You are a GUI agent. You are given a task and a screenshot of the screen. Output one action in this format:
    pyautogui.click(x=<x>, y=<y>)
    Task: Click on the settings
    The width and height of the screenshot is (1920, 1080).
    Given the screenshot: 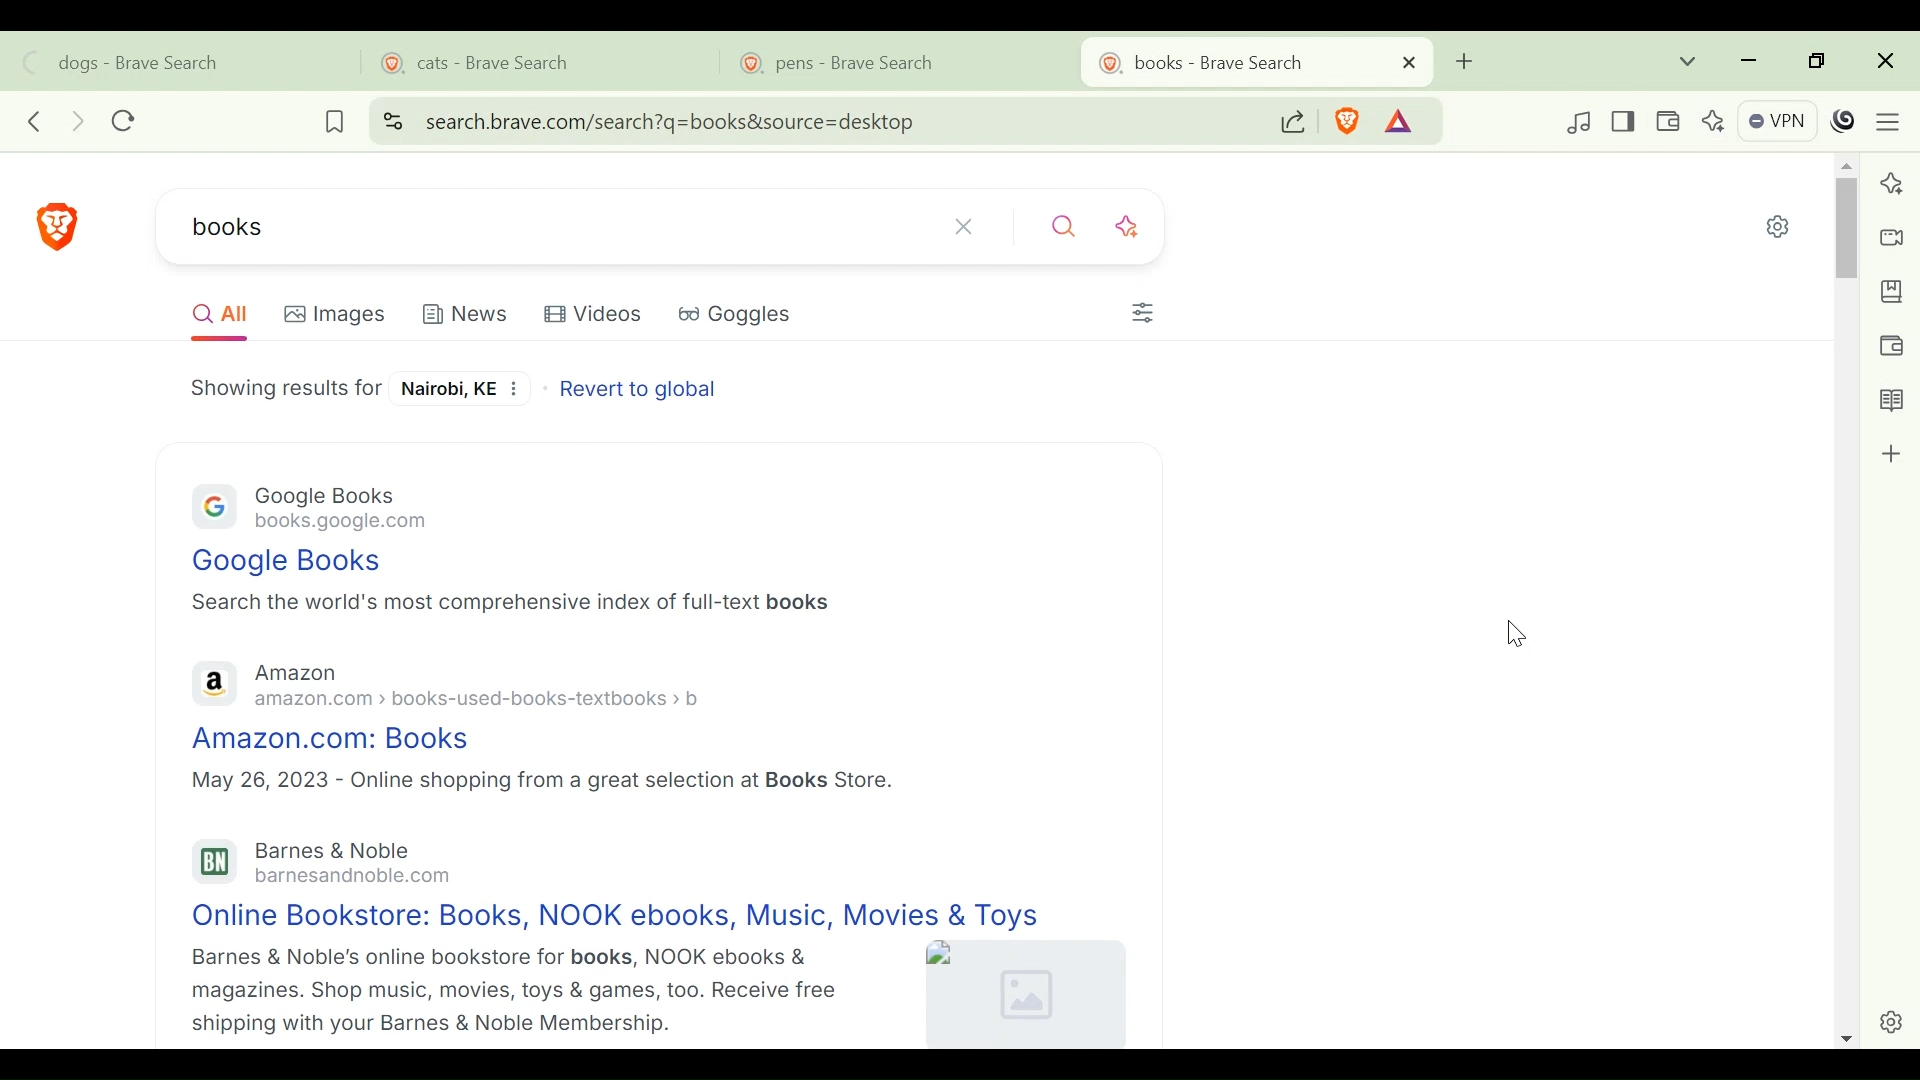 What is the action you would take?
    pyautogui.click(x=1897, y=1017)
    